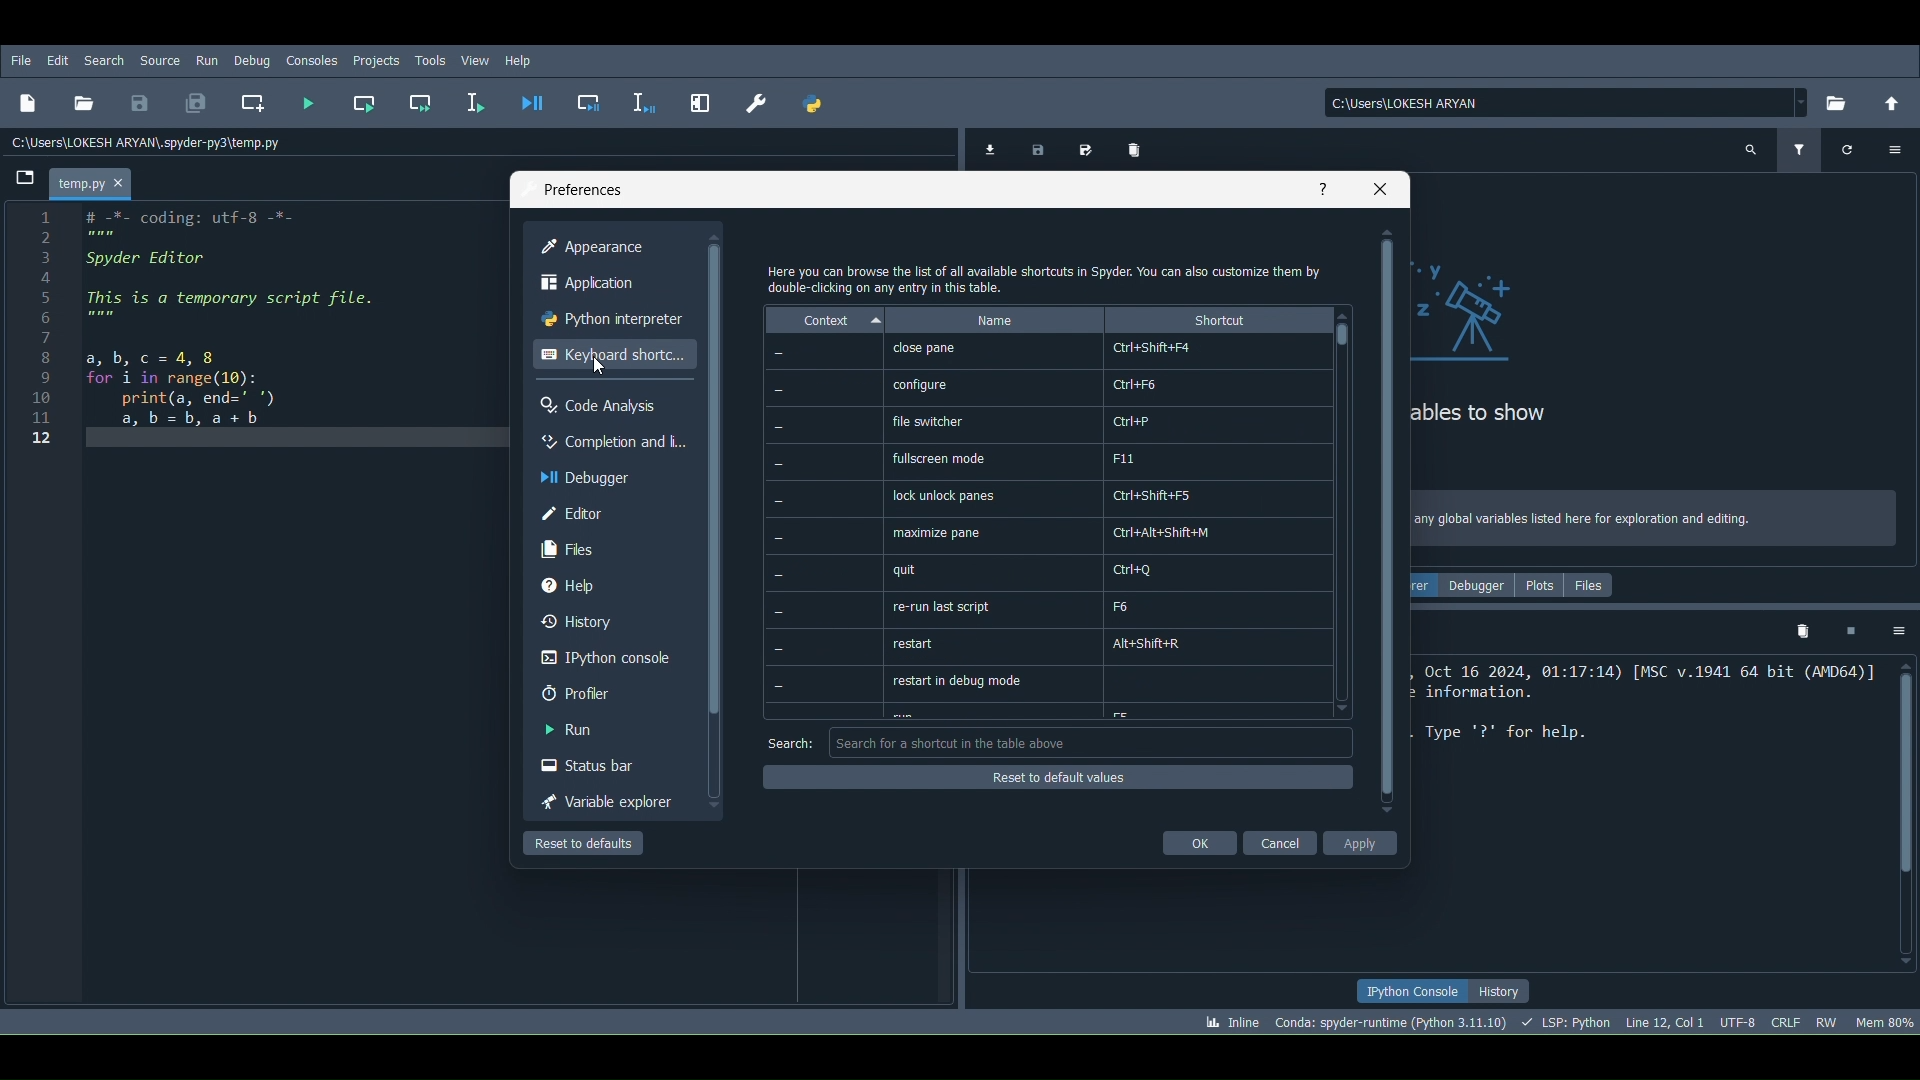 The image size is (1920, 1080). What do you see at coordinates (194, 100) in the screenshot?
I see `Save all (Ctrl + Alt + S)` at bounding box center [194, 100].